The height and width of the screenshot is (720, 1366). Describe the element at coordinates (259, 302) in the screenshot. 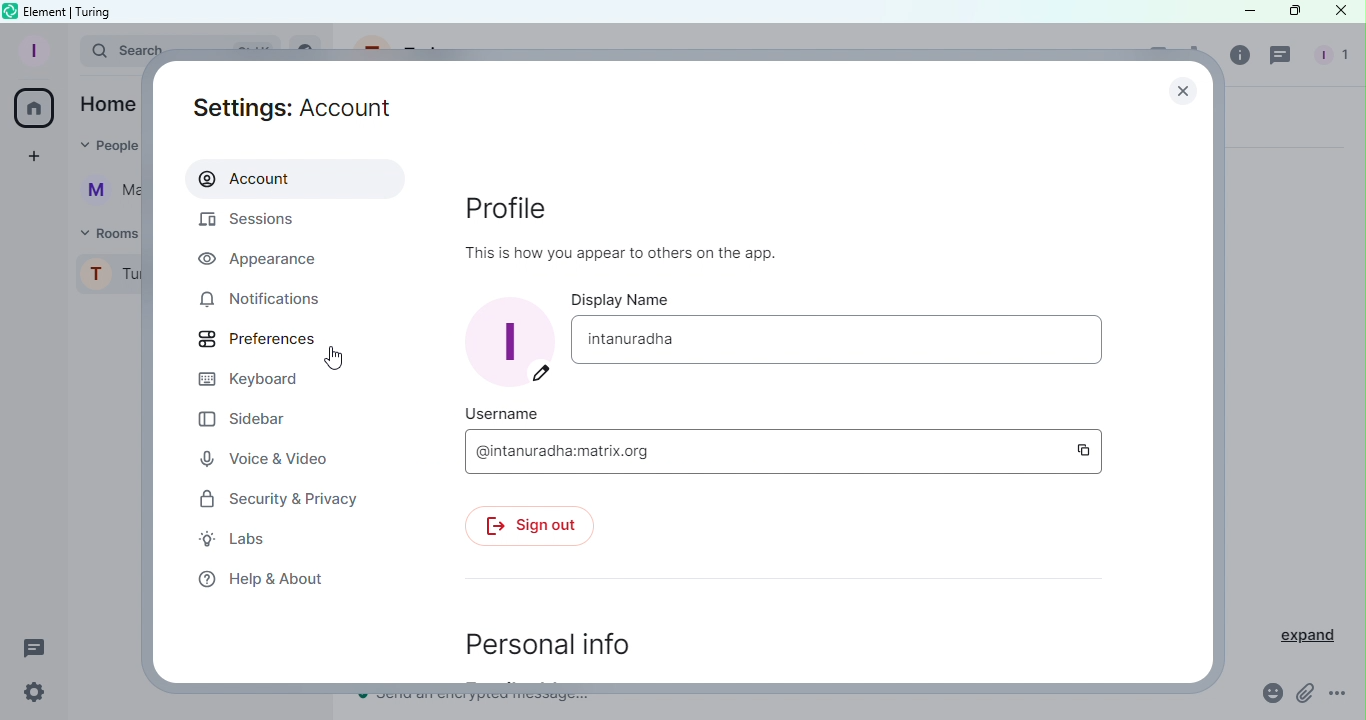

I see `Notifications` at that location.